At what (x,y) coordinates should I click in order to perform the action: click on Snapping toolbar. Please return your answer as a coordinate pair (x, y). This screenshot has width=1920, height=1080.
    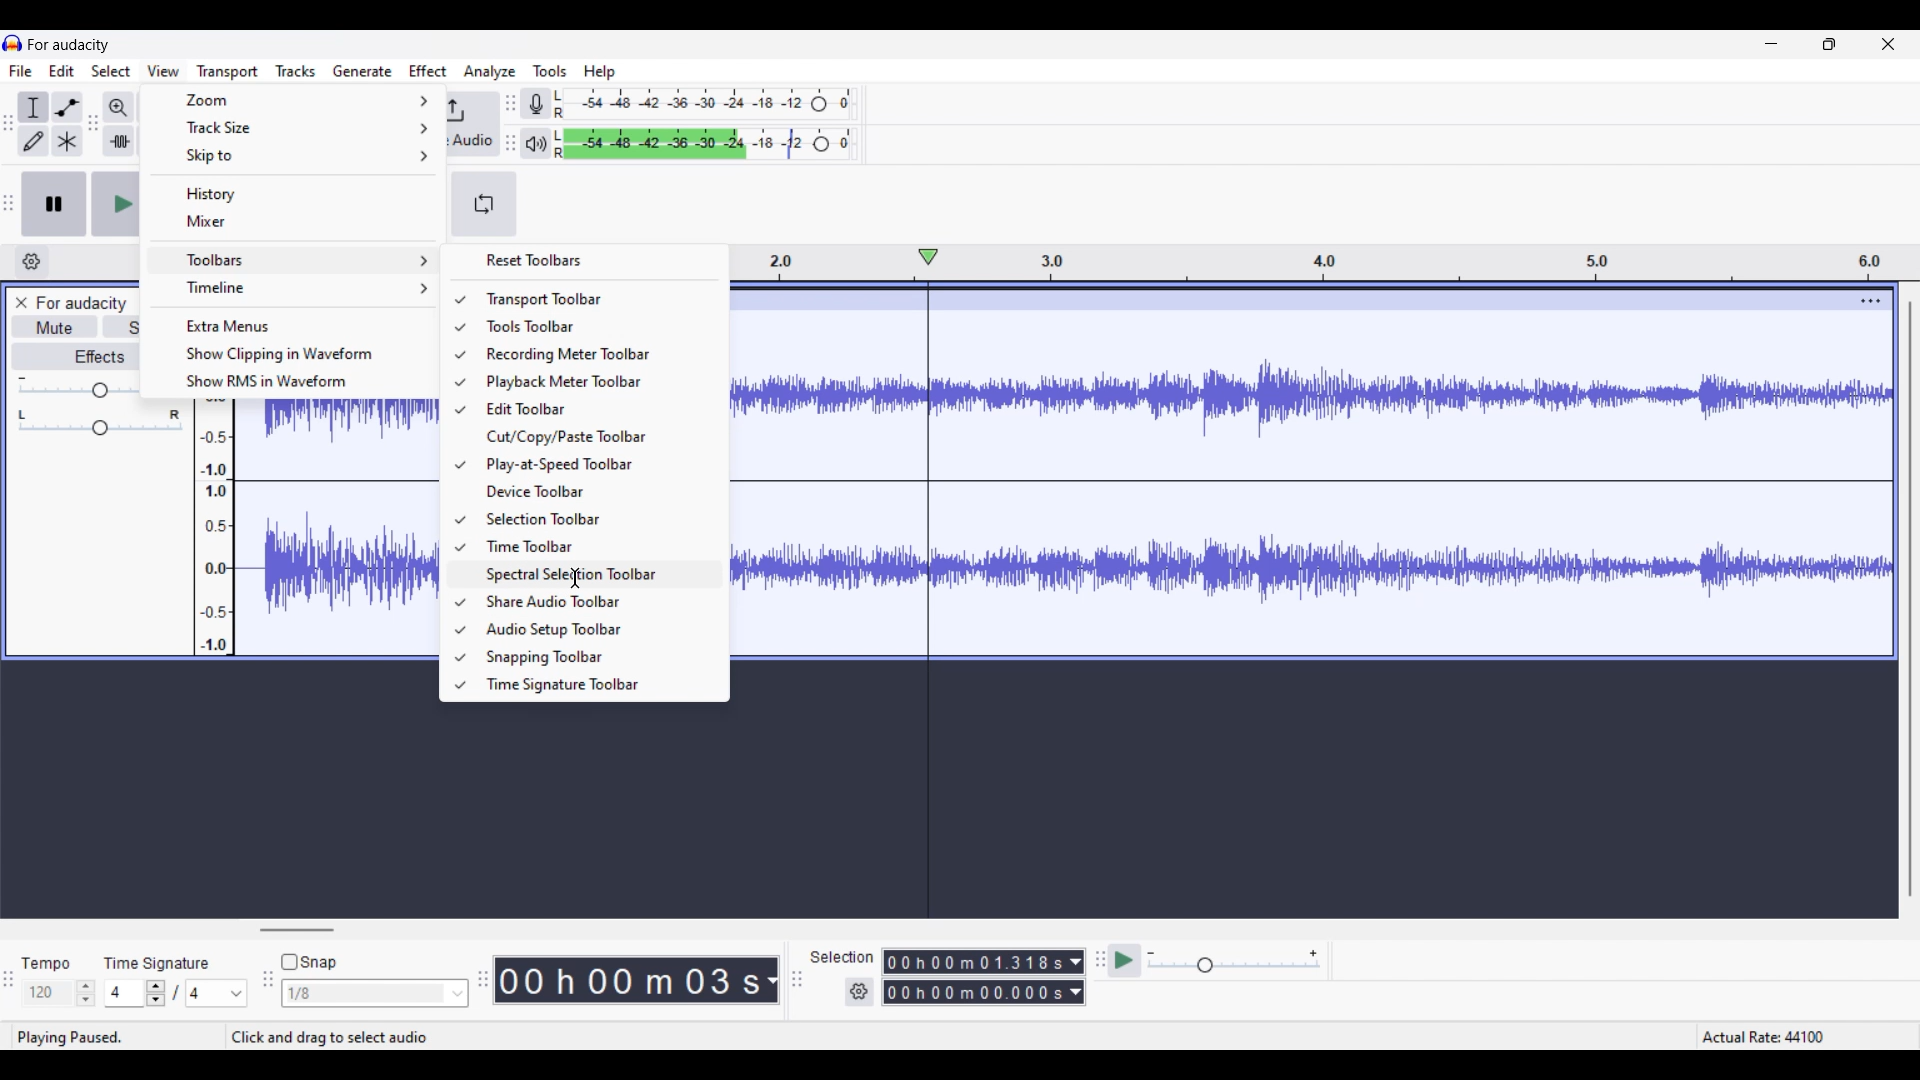
    Looking at the image, I should click on (593, 658).